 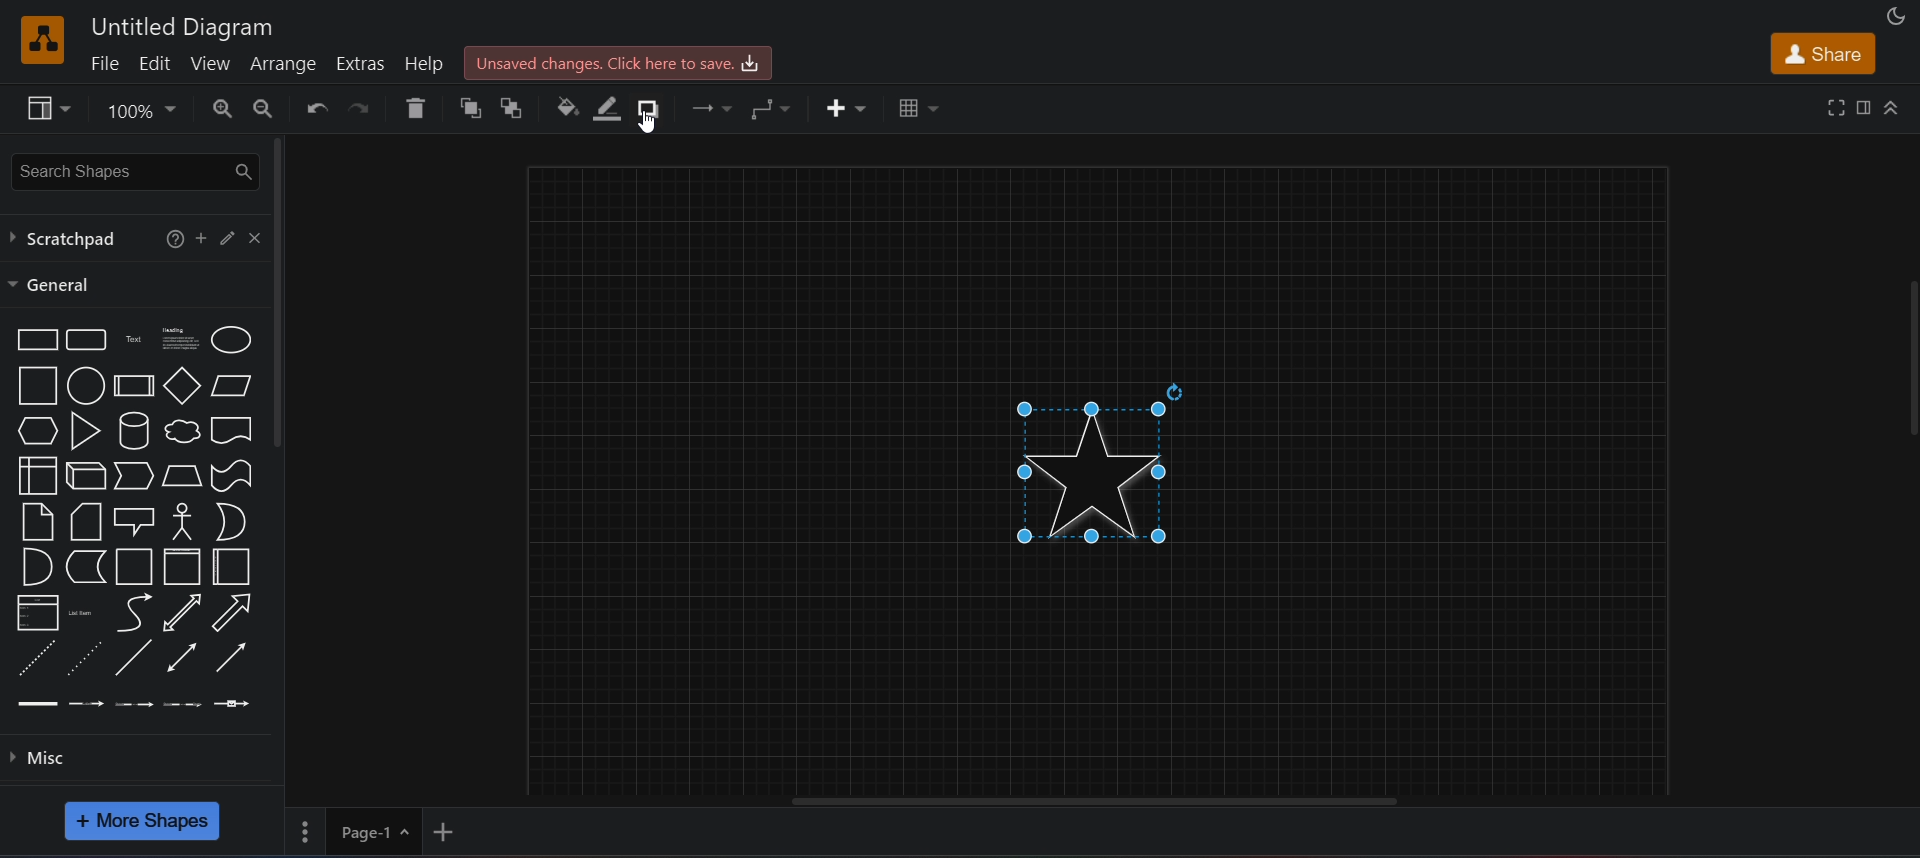 What do you see at coordinates (137, 657) in the screenshot?
I see `line` at bounding box center [137, 657].